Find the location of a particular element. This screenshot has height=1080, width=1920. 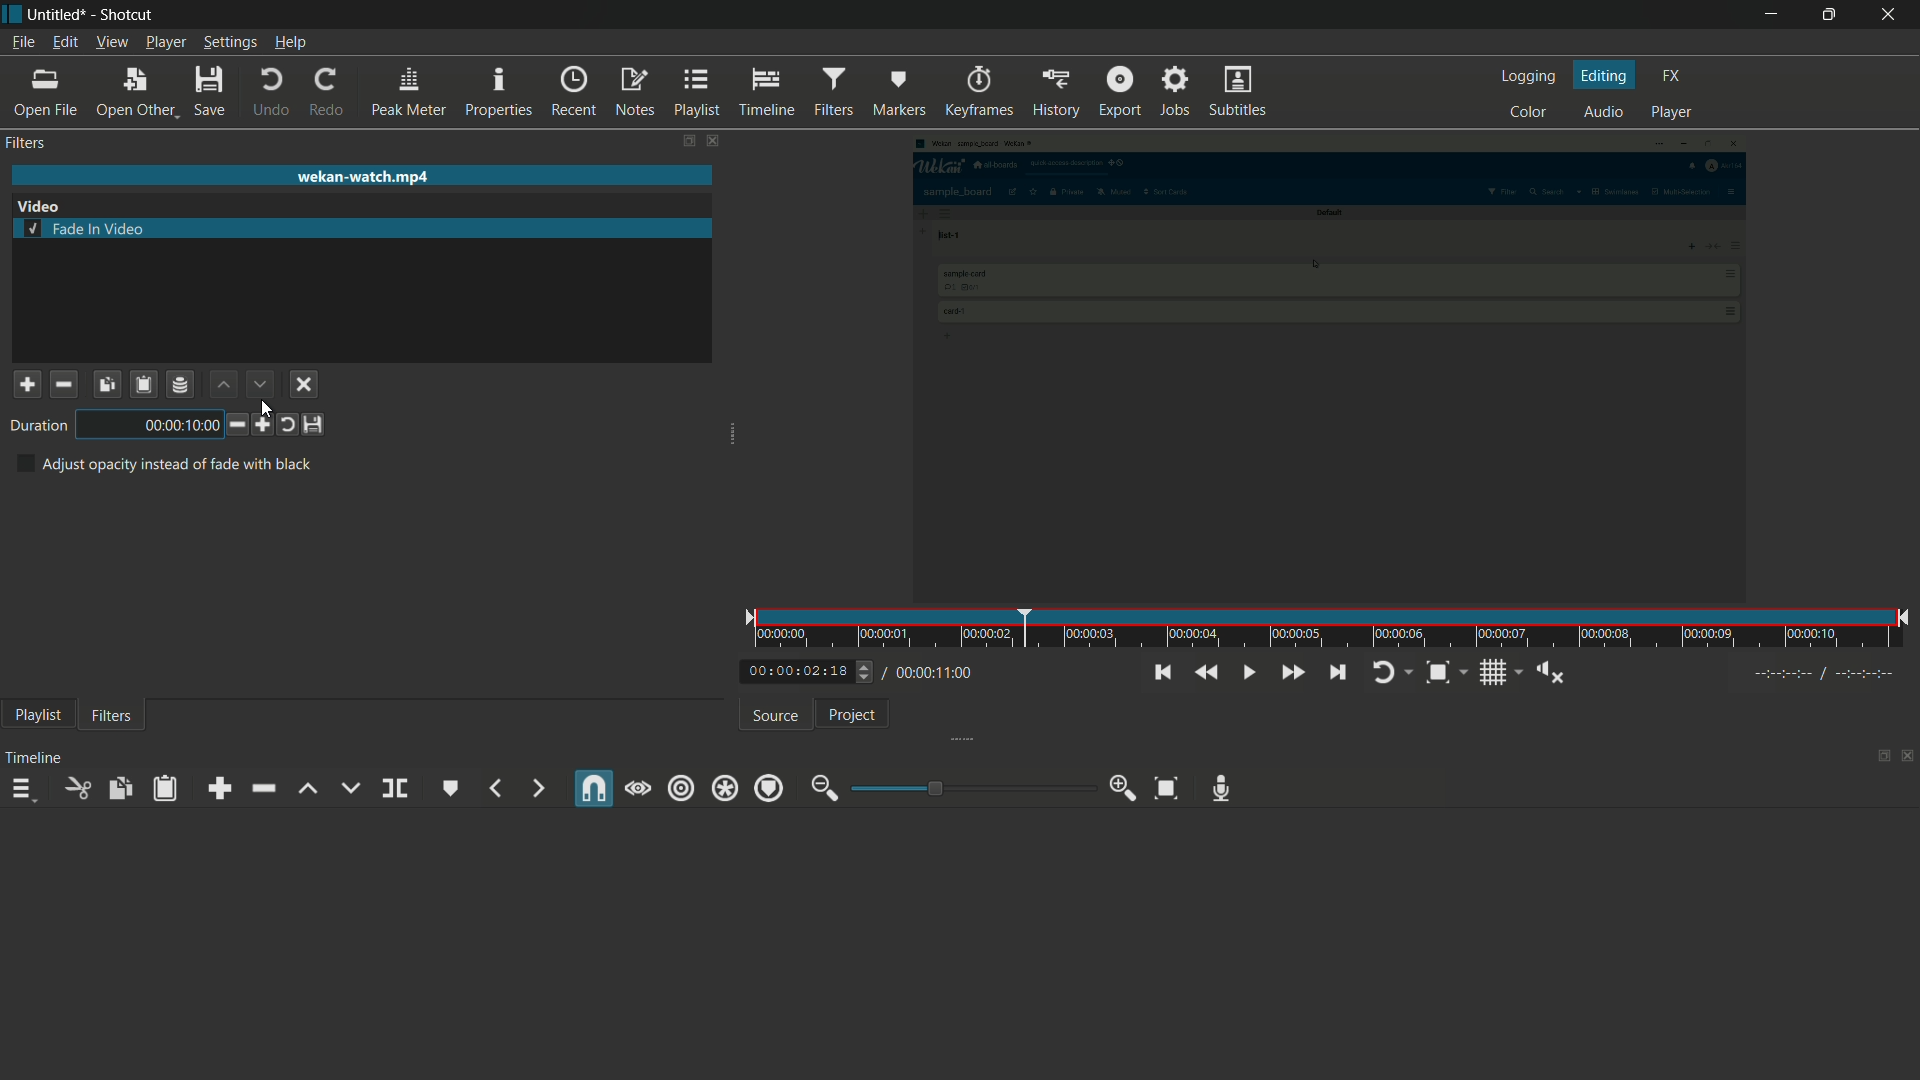

project is located at coordinates (854, 714).